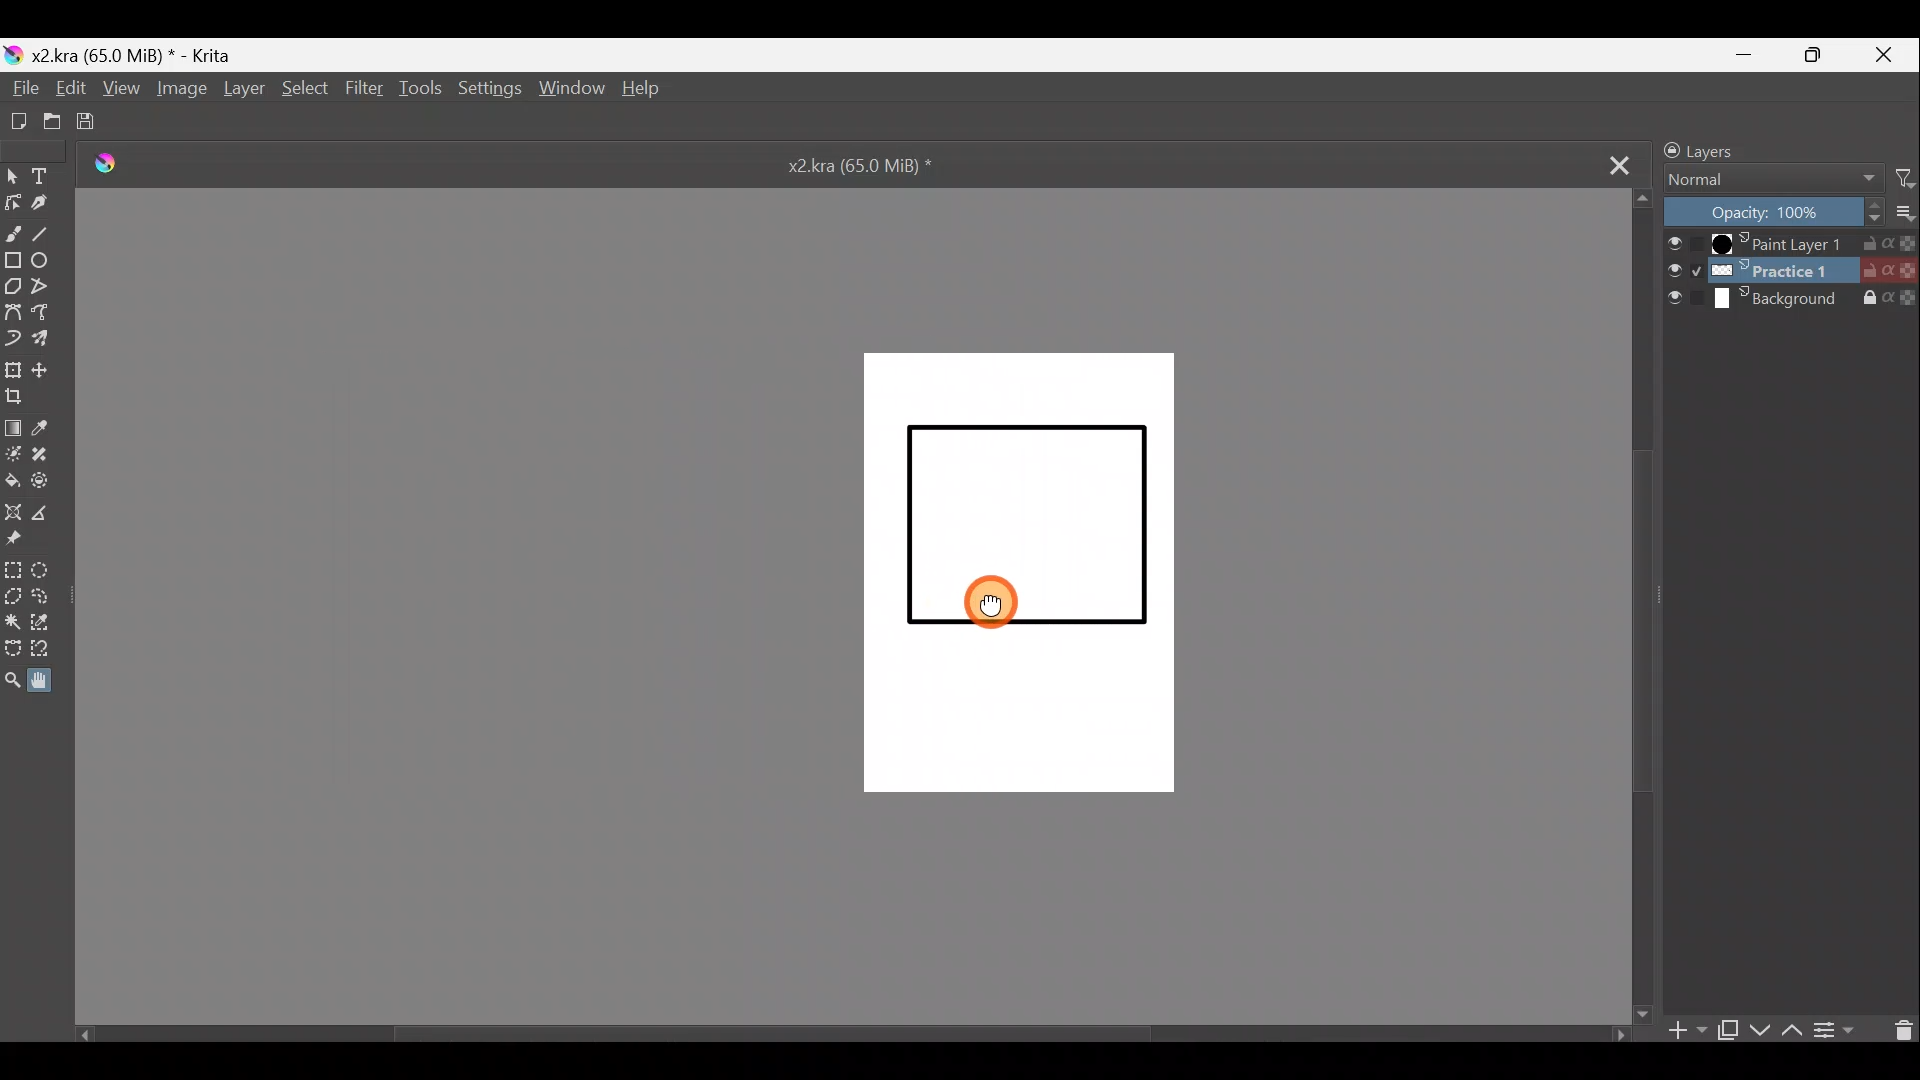 This screenshot has width=1920, height=1080. I want to click on Zoom tool, so click(14, 680).